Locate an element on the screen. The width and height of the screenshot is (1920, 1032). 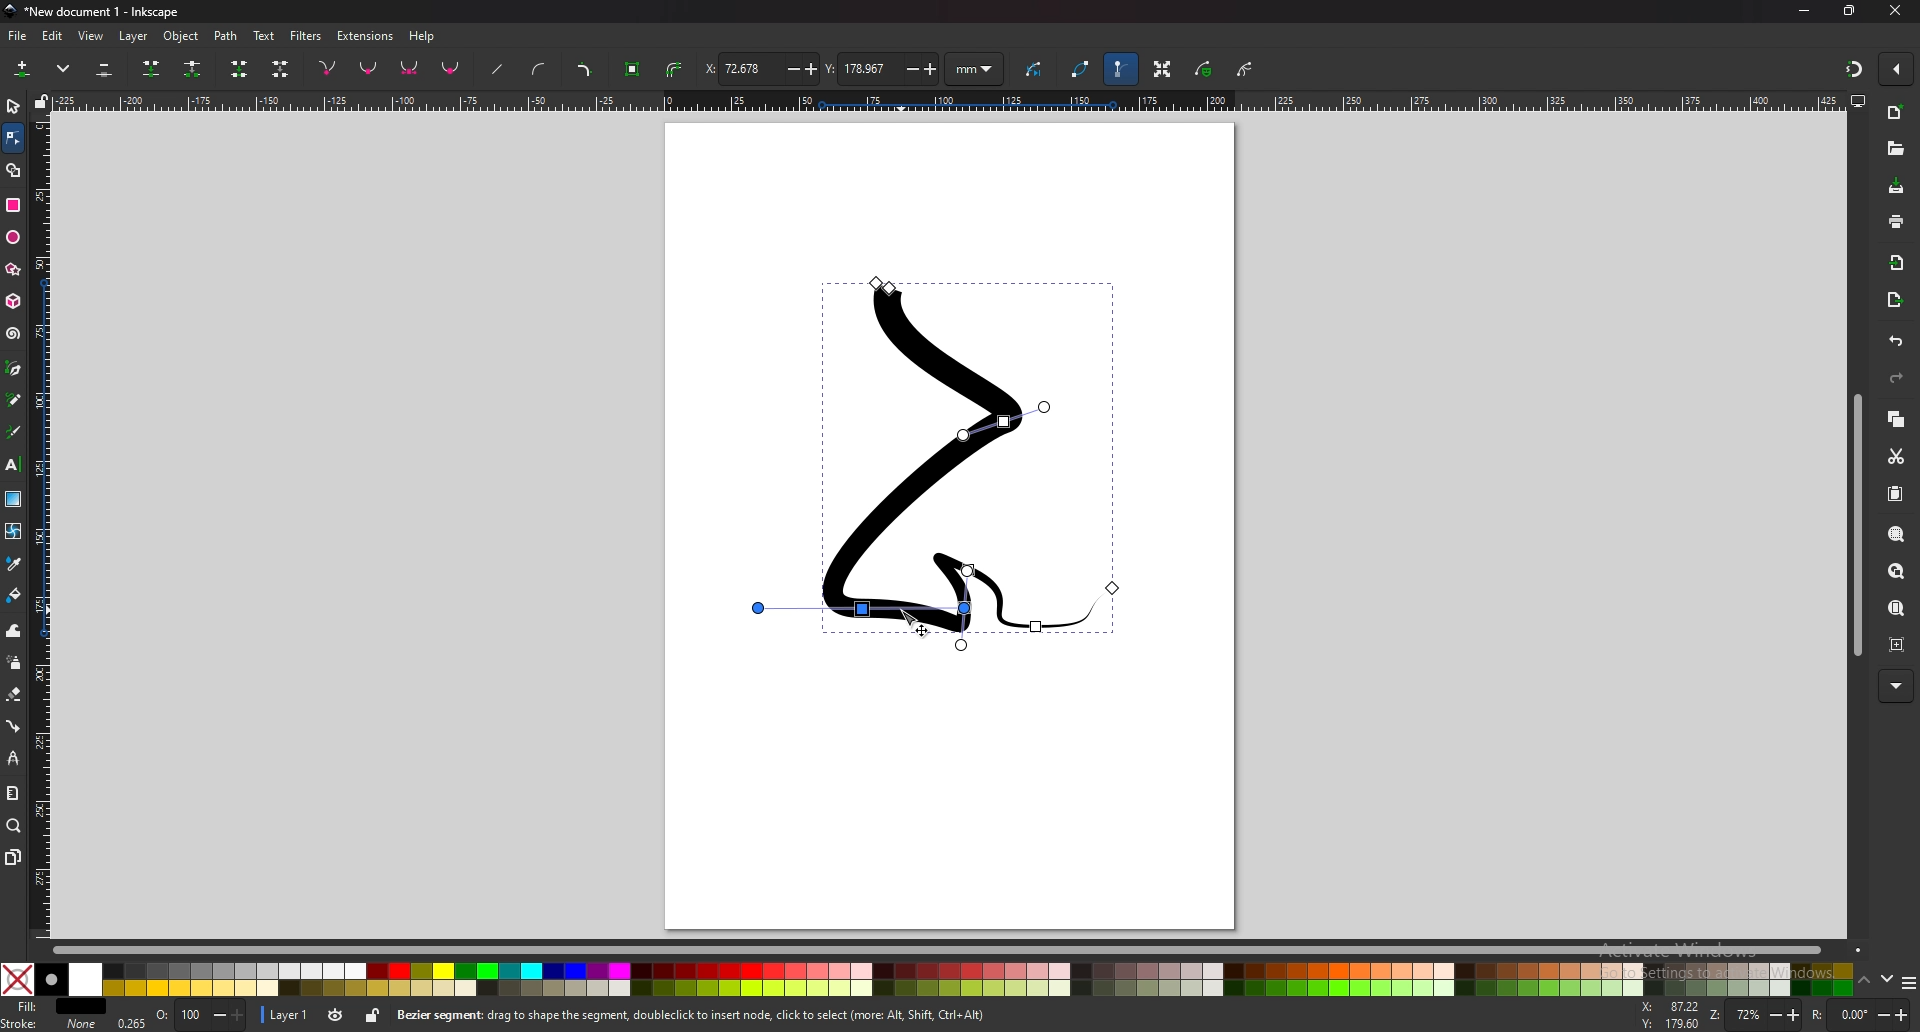
pen is located at coordinates (15, 367).